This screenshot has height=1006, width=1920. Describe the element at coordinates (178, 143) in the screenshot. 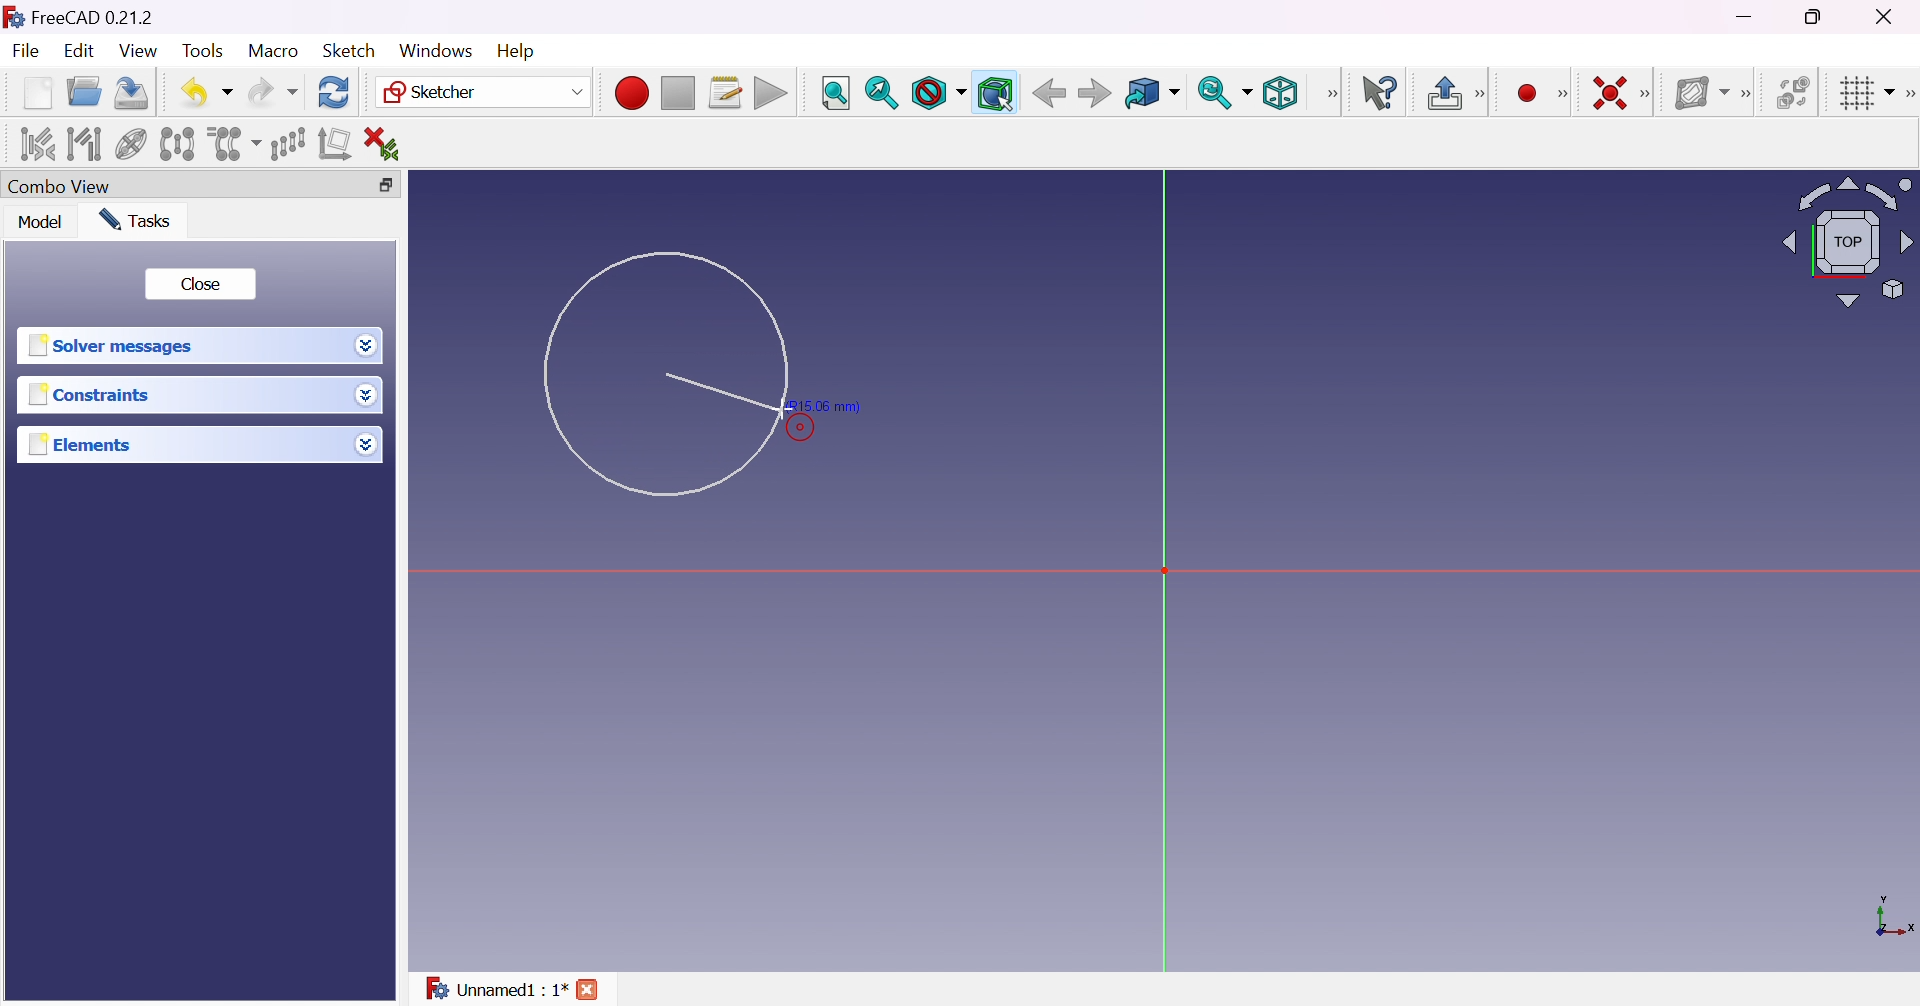

I see `Symmetry` at that location.